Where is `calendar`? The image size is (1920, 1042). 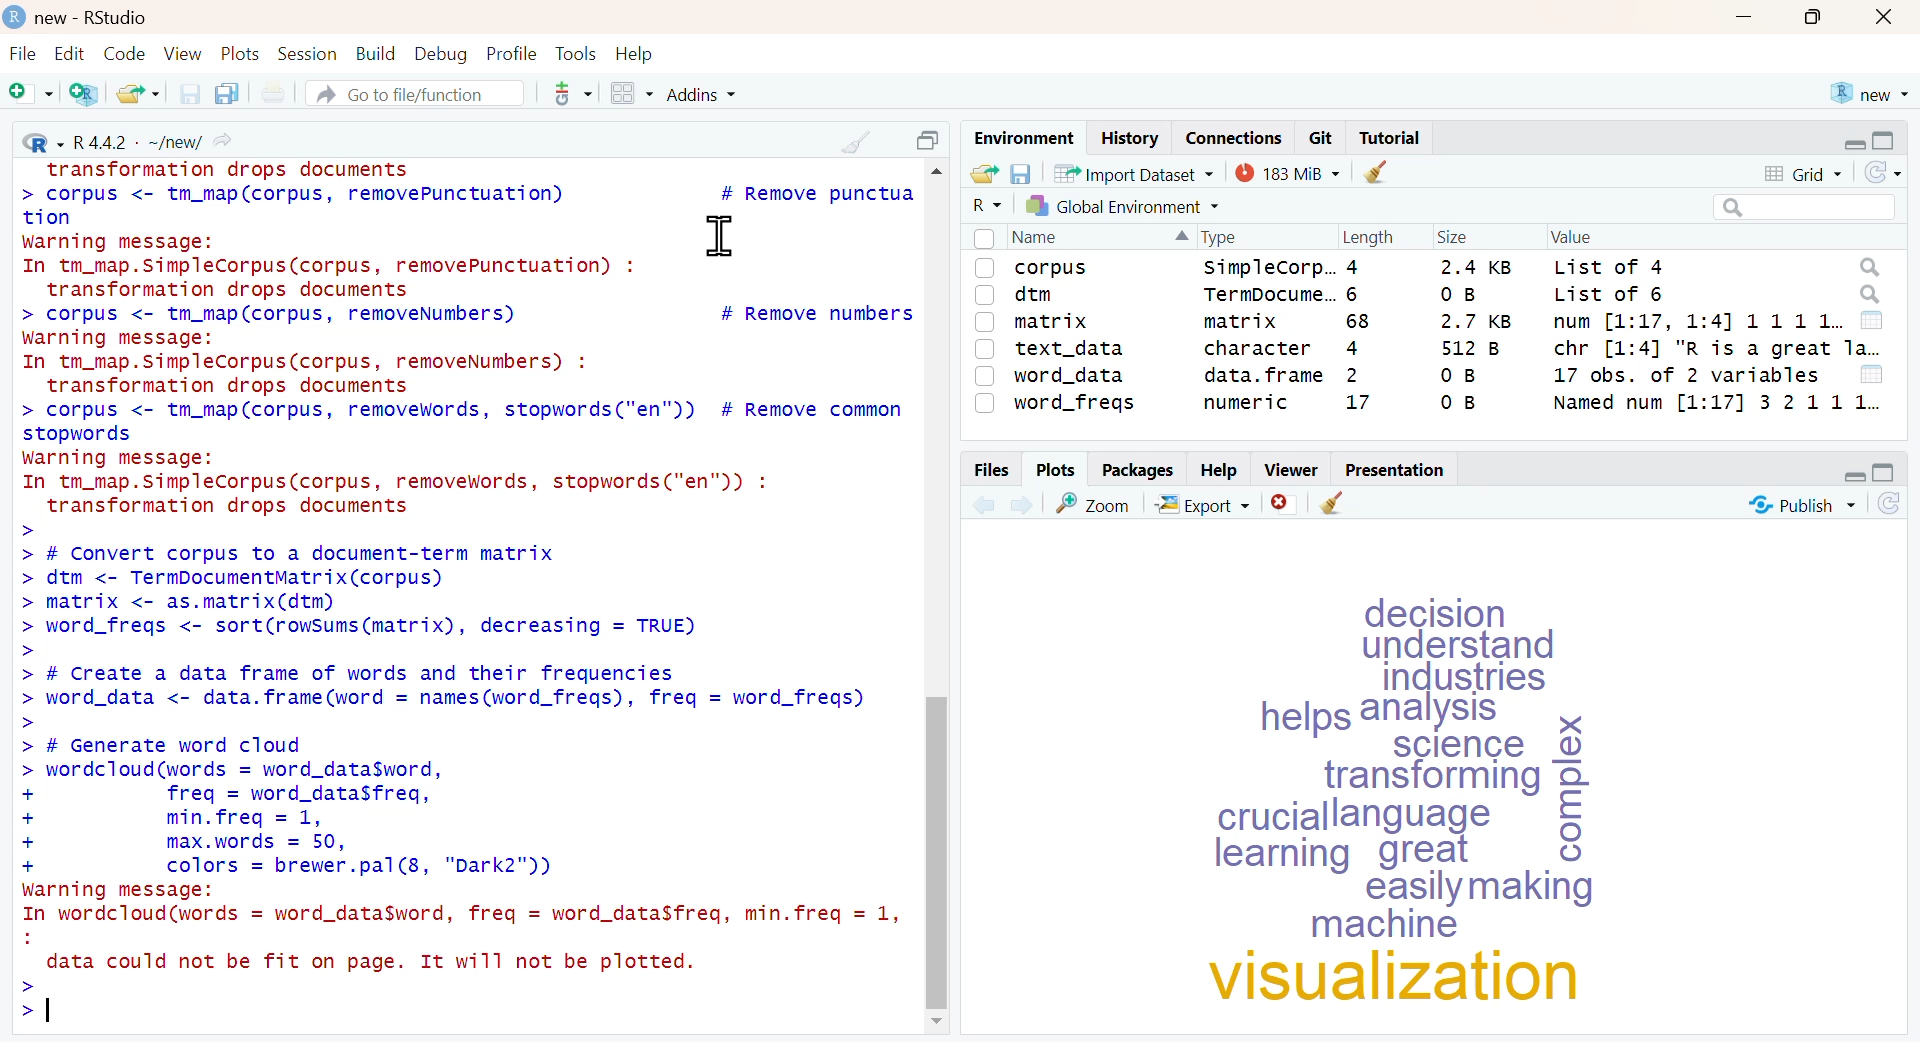 calendar is located at coordinates (1871, 374).